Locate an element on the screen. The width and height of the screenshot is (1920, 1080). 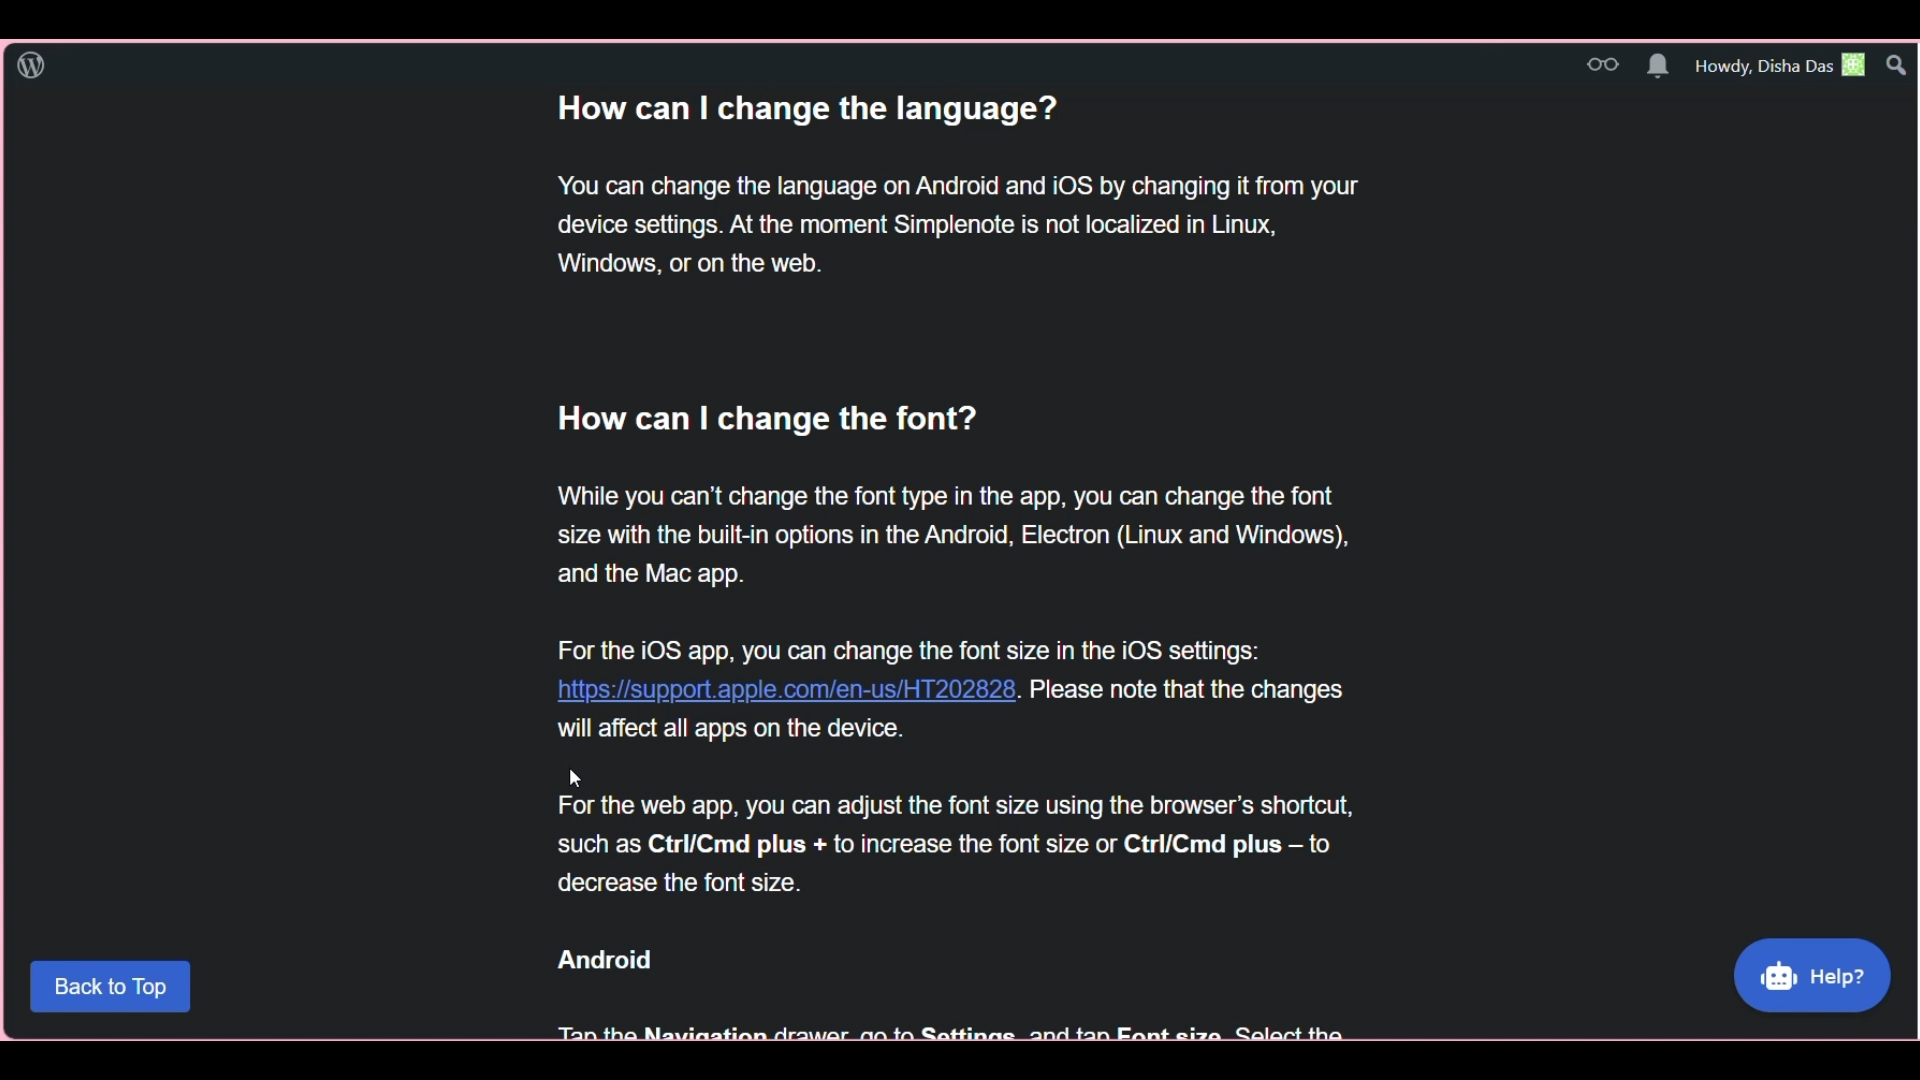
Manage notifications on WordPress is located at coordinates (1657, 65).